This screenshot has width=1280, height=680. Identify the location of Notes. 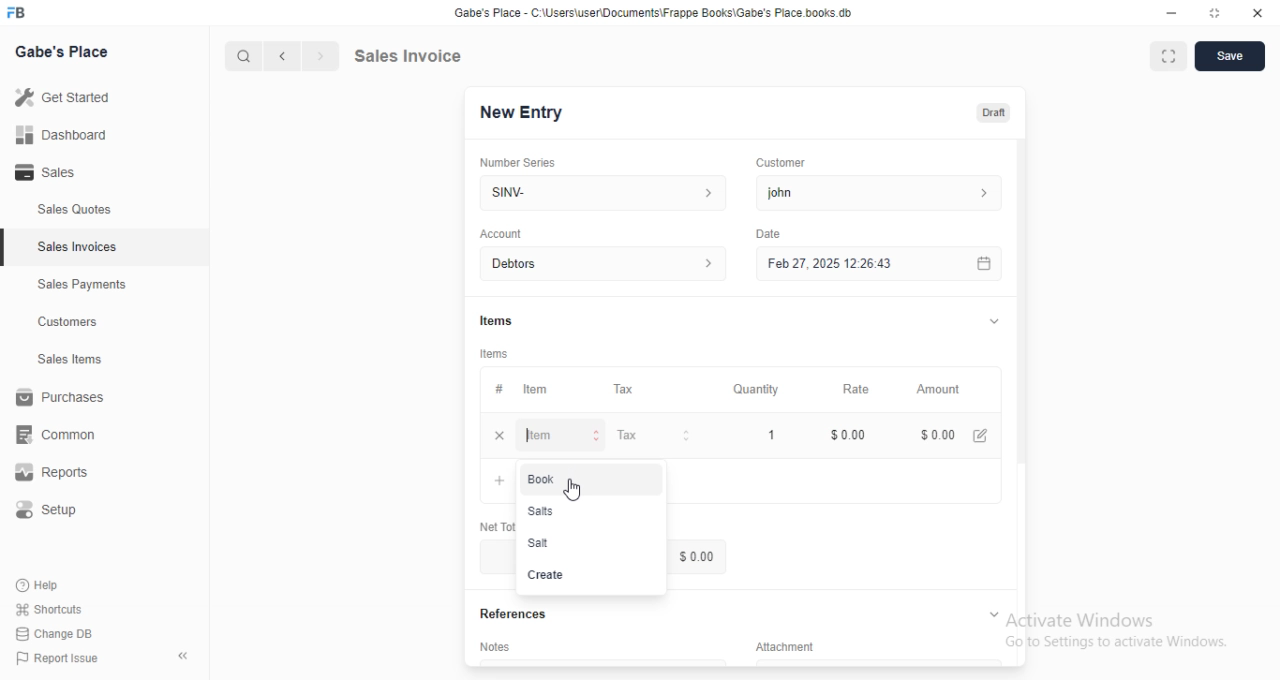
(494, 645).